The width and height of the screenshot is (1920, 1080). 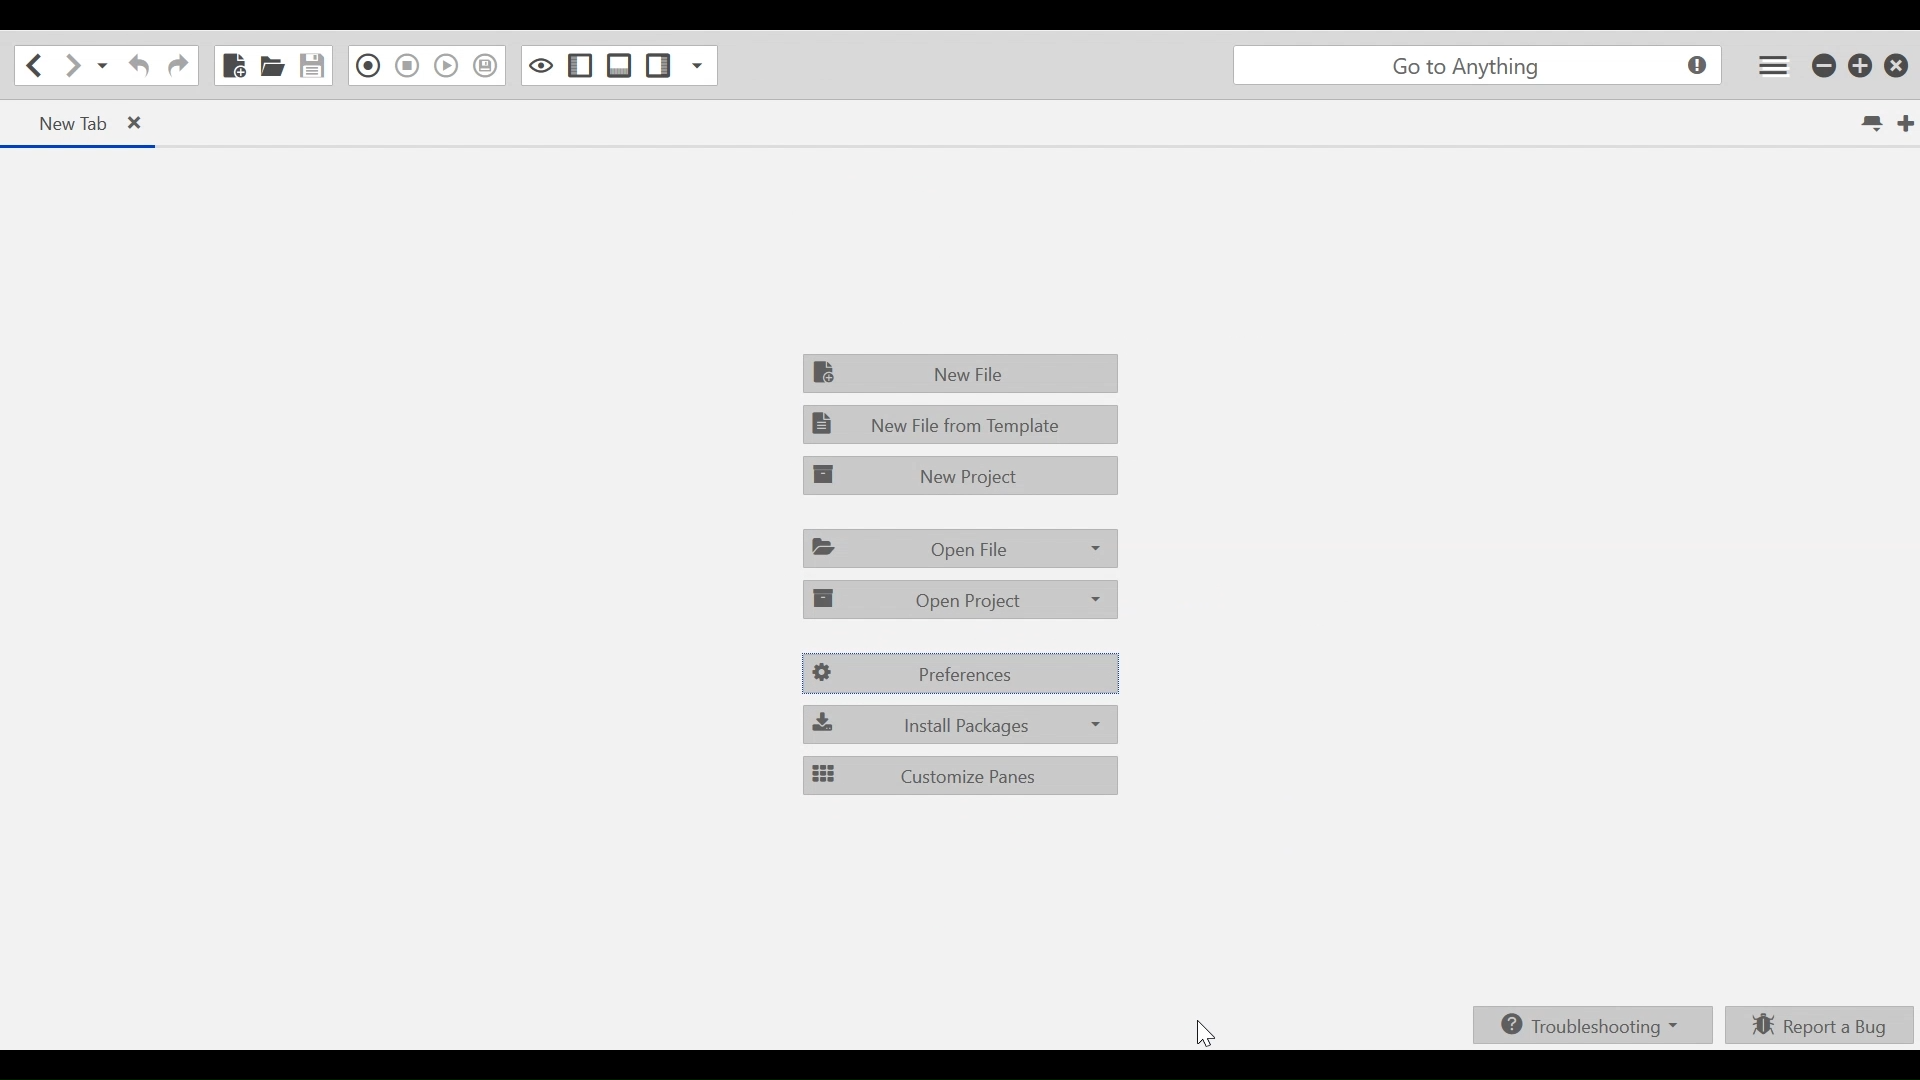 What do you see at coordinates (581, 66) in the screenshot?
I see `Show/Hide Left Pane` at bounding box center [581, 66].